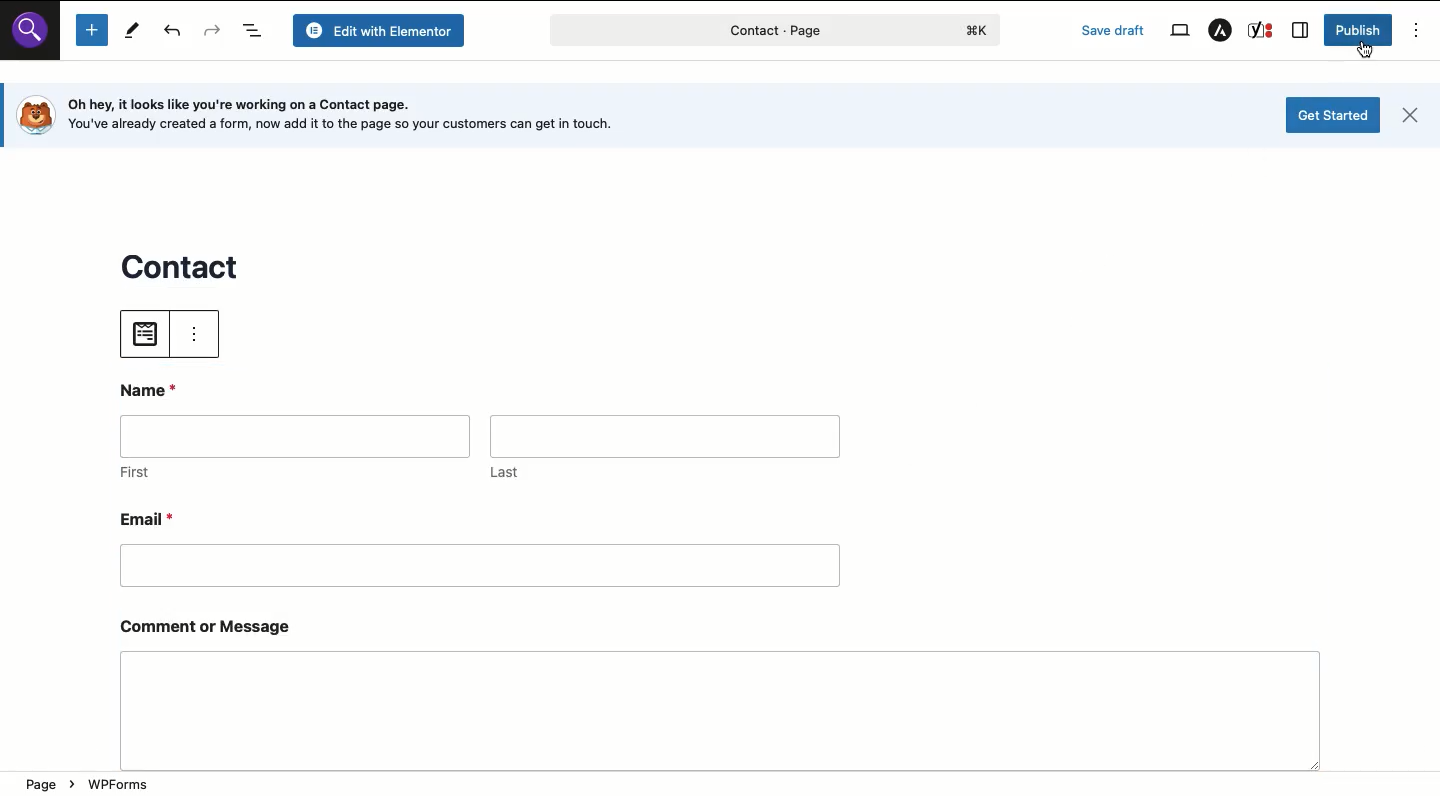 The height and width of the screenshot is (796, 1440). What do you see at coordinates (706, 34) in the screenshot?
I see `contact - page` at bounding box center [706, 34].